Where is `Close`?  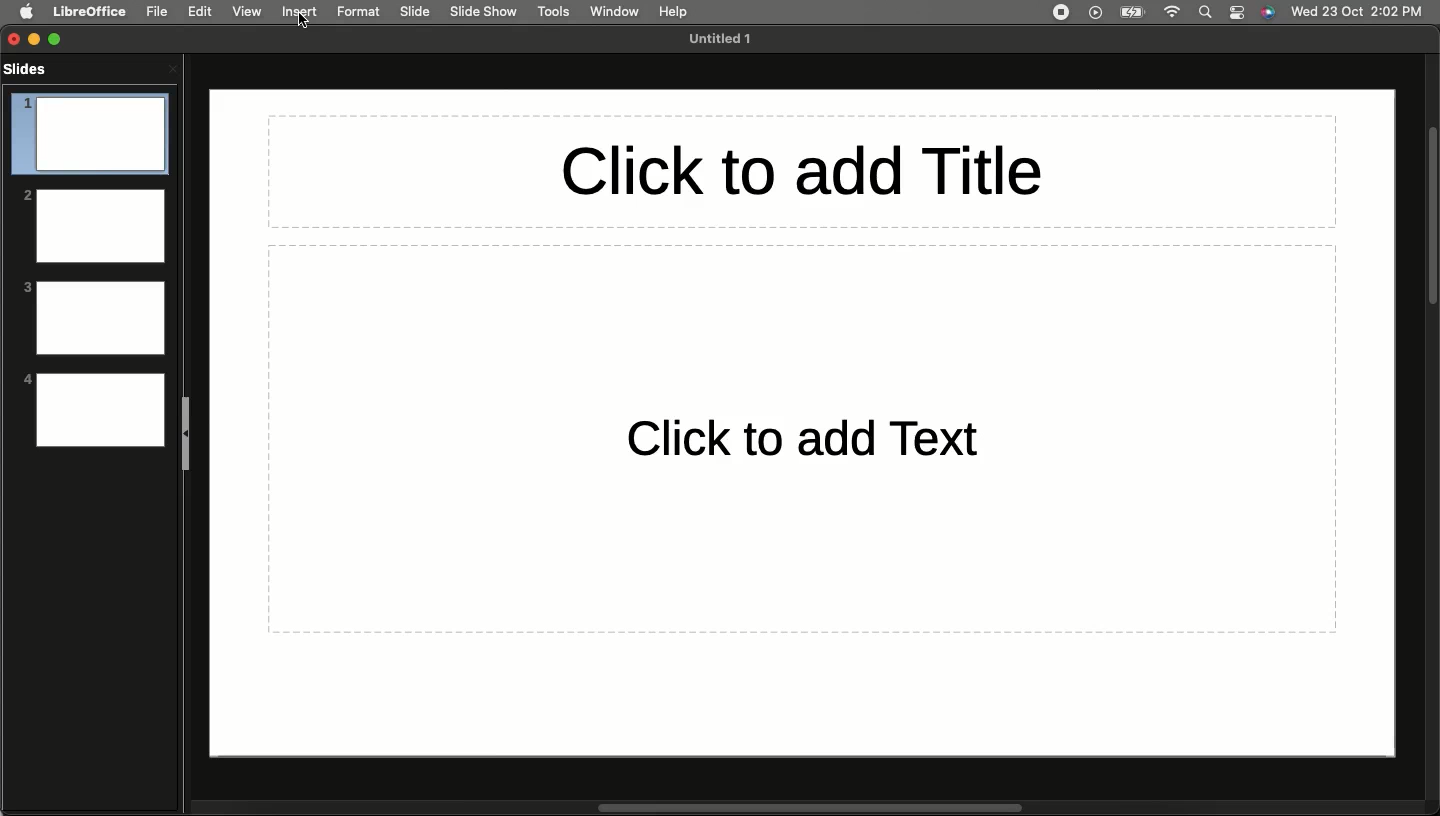
Close is located at coordinates (14, 39).